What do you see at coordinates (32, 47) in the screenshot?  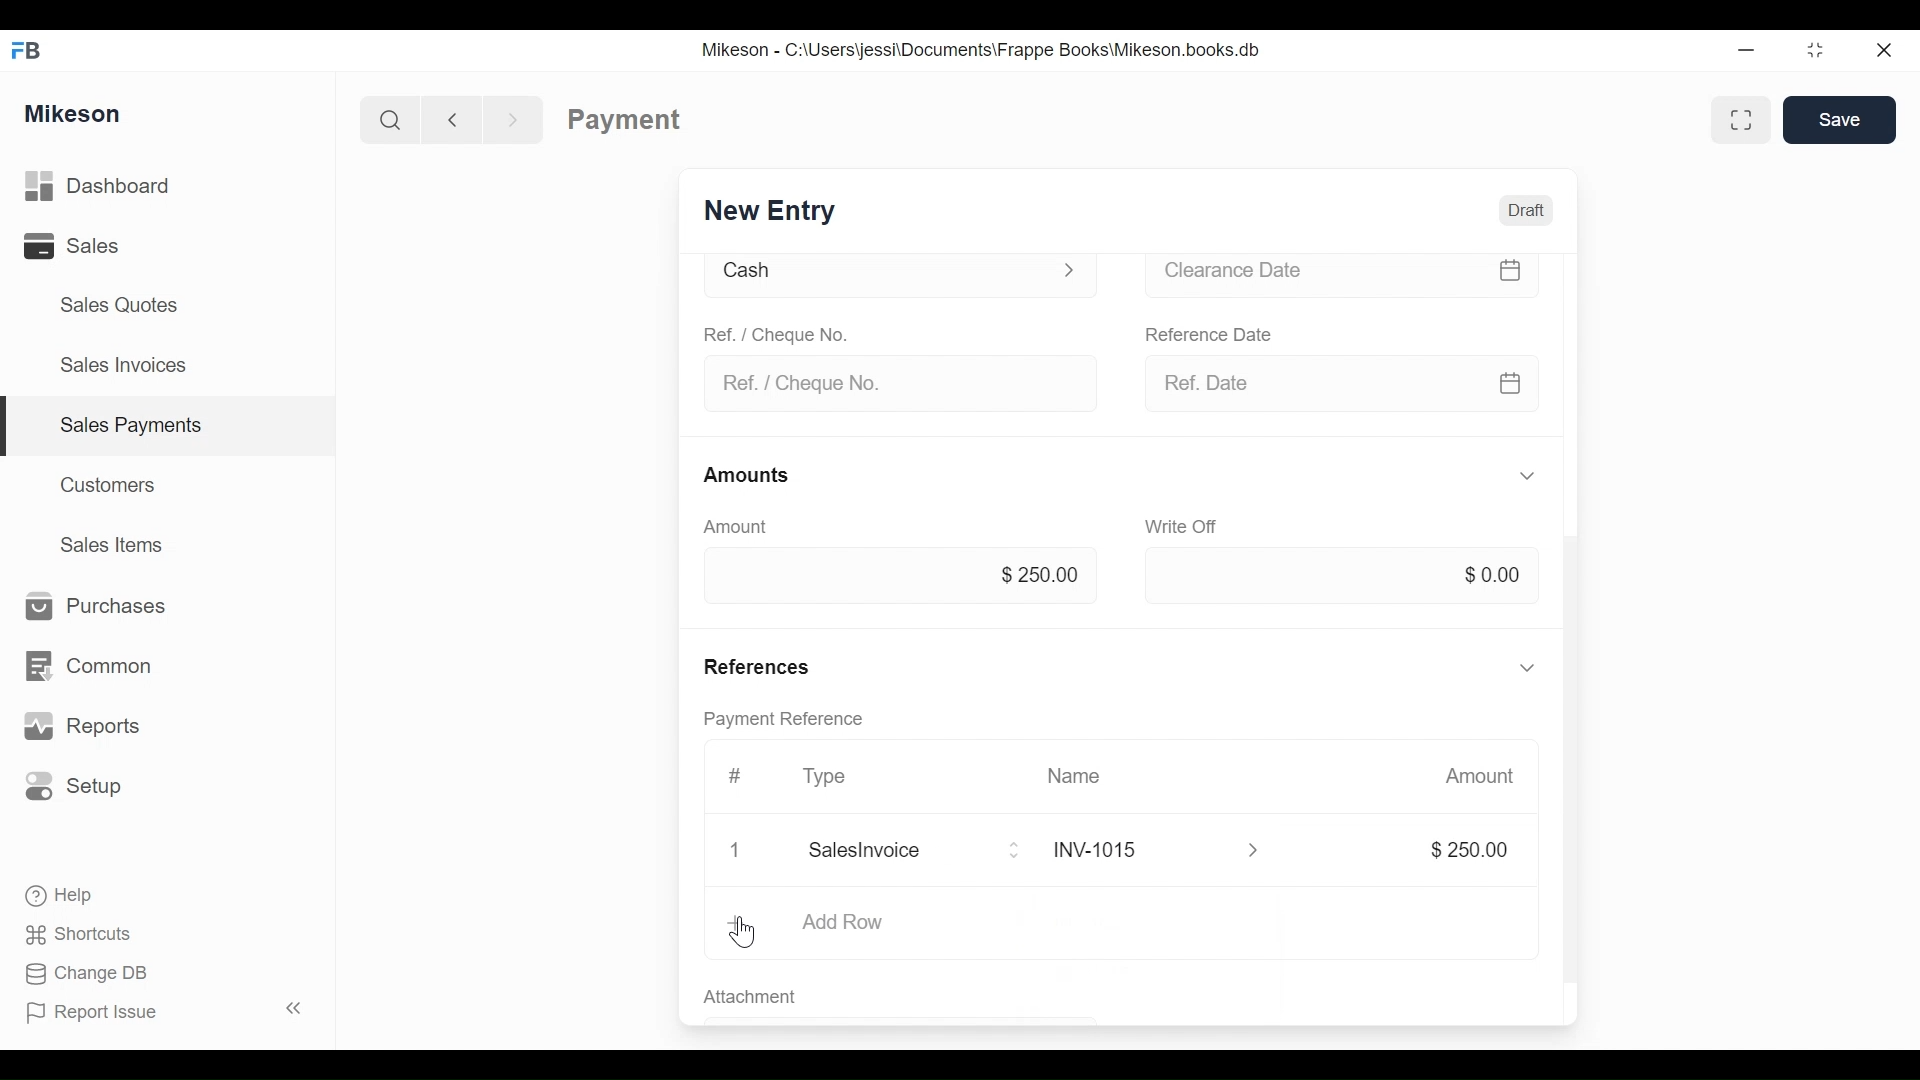 I see `FB` at bounding box center [32, 47].